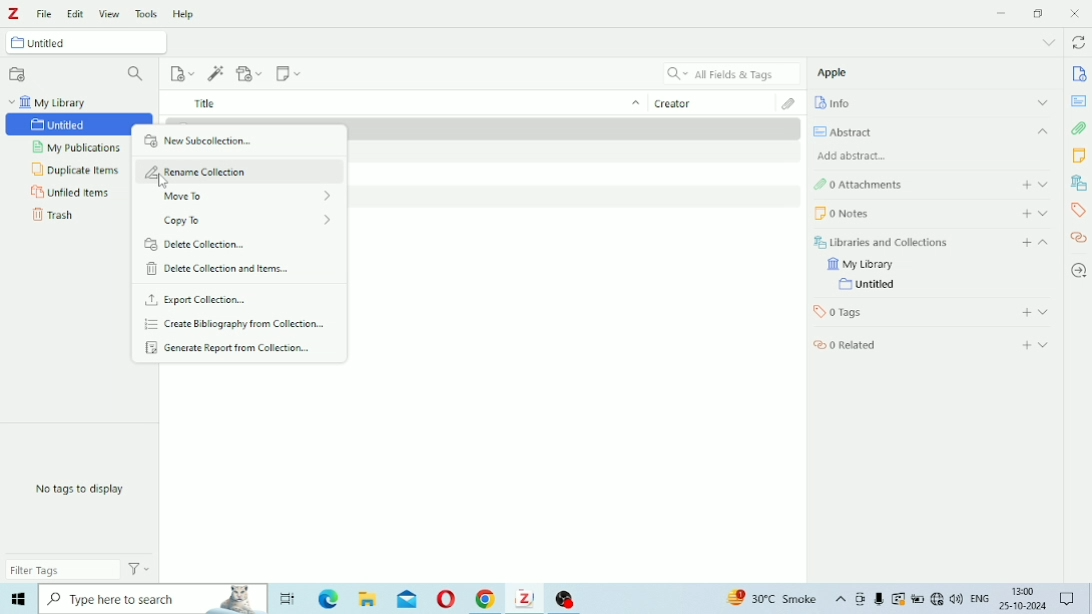  What do you see at coordinates (50, 100) in the screenshot?
I see `My Library` at bounding box center [50, 100].